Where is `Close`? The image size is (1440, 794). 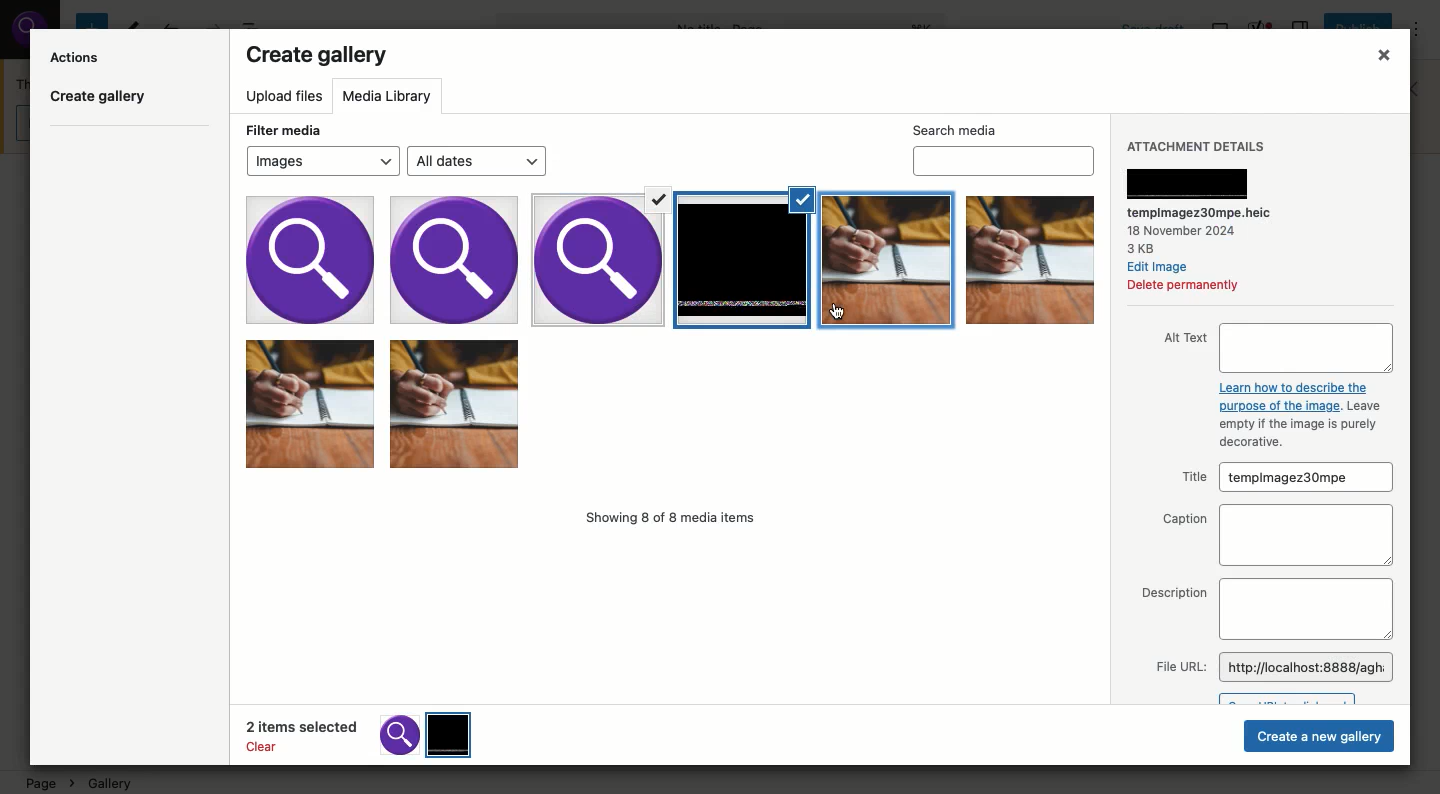 Close is located at coordinates (1378, 58).